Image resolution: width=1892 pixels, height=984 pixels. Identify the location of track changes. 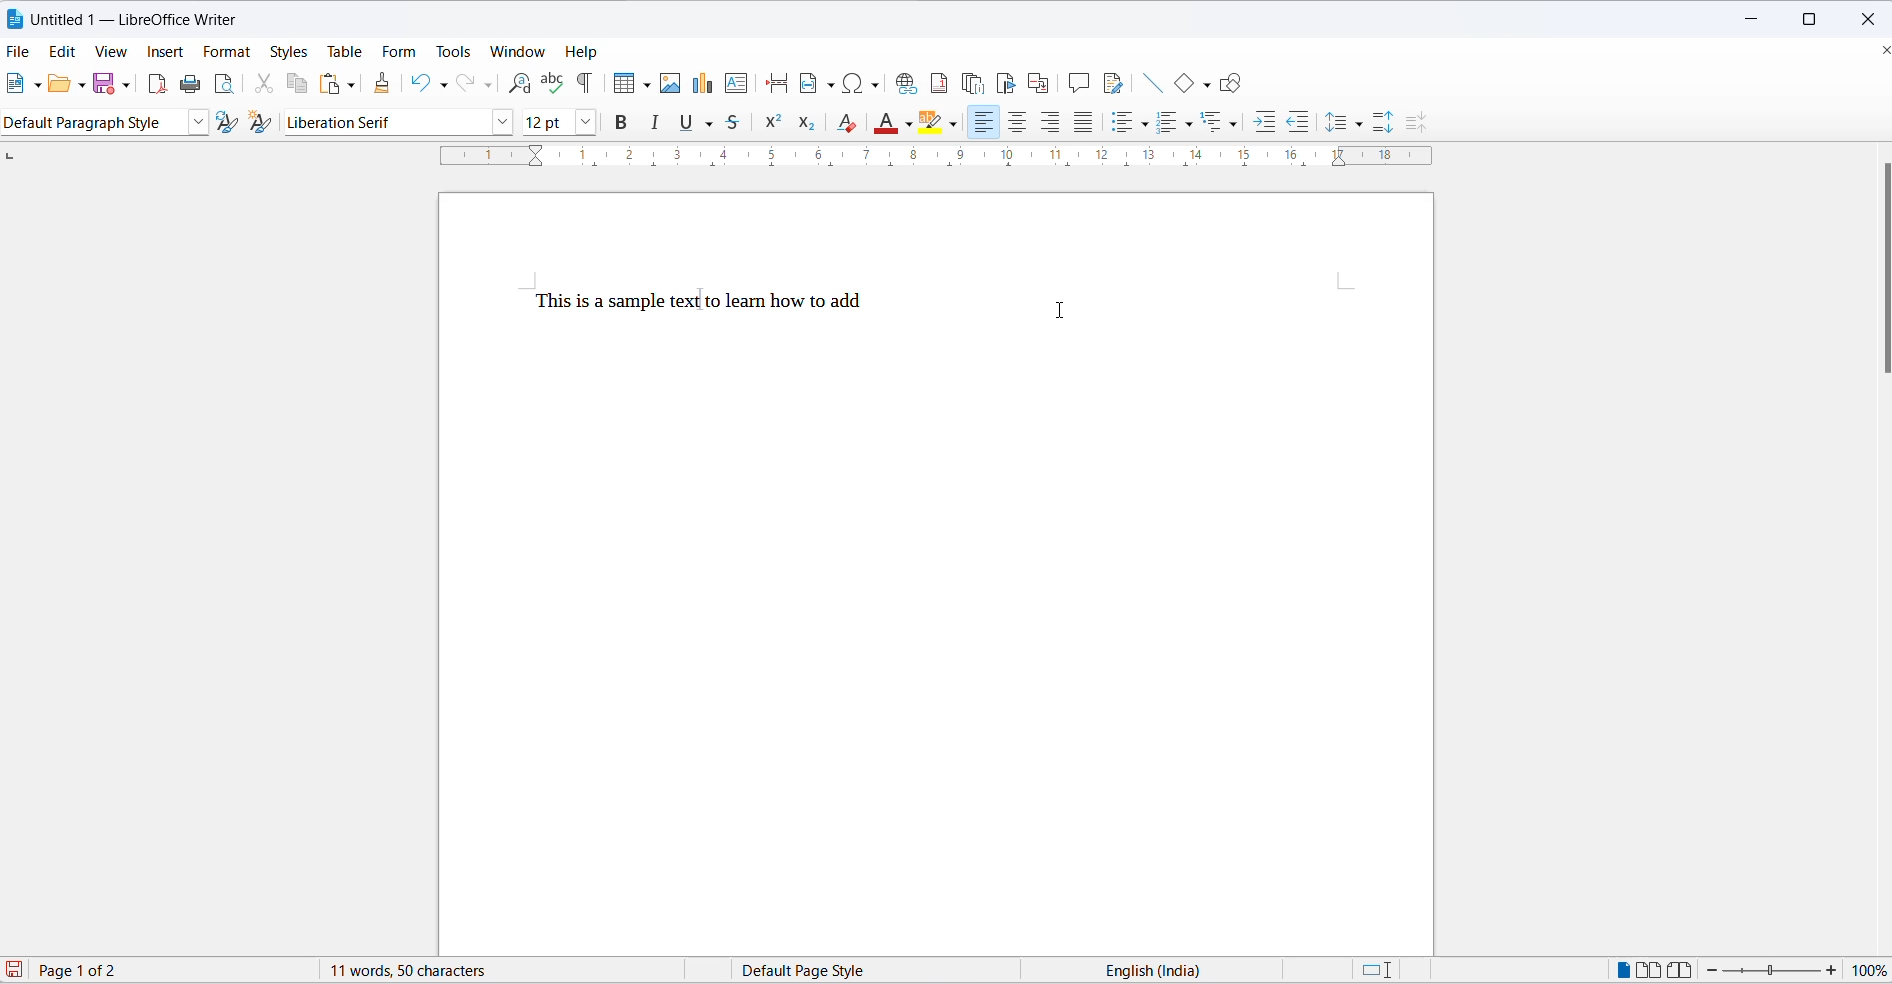
(1115, 85).